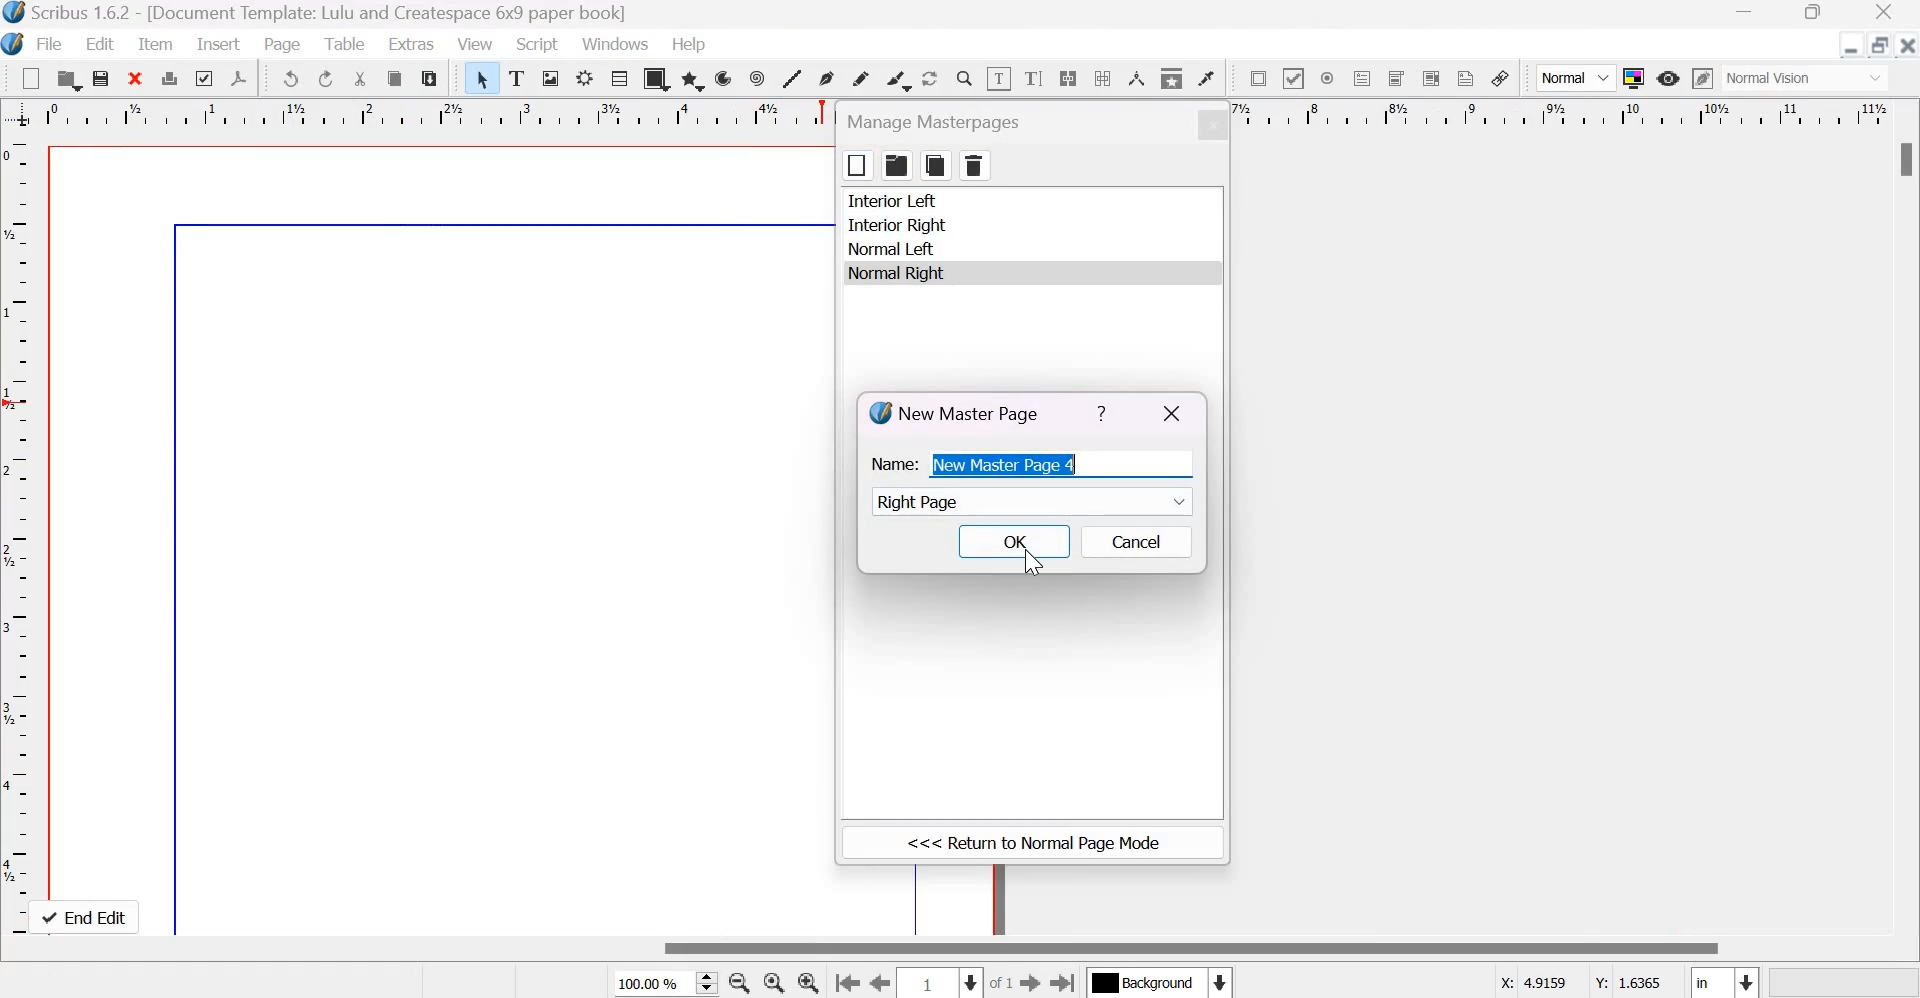  Describe the element at coordinates (1631, 982) in the screenshot. I see `Y coordinates` at that location.